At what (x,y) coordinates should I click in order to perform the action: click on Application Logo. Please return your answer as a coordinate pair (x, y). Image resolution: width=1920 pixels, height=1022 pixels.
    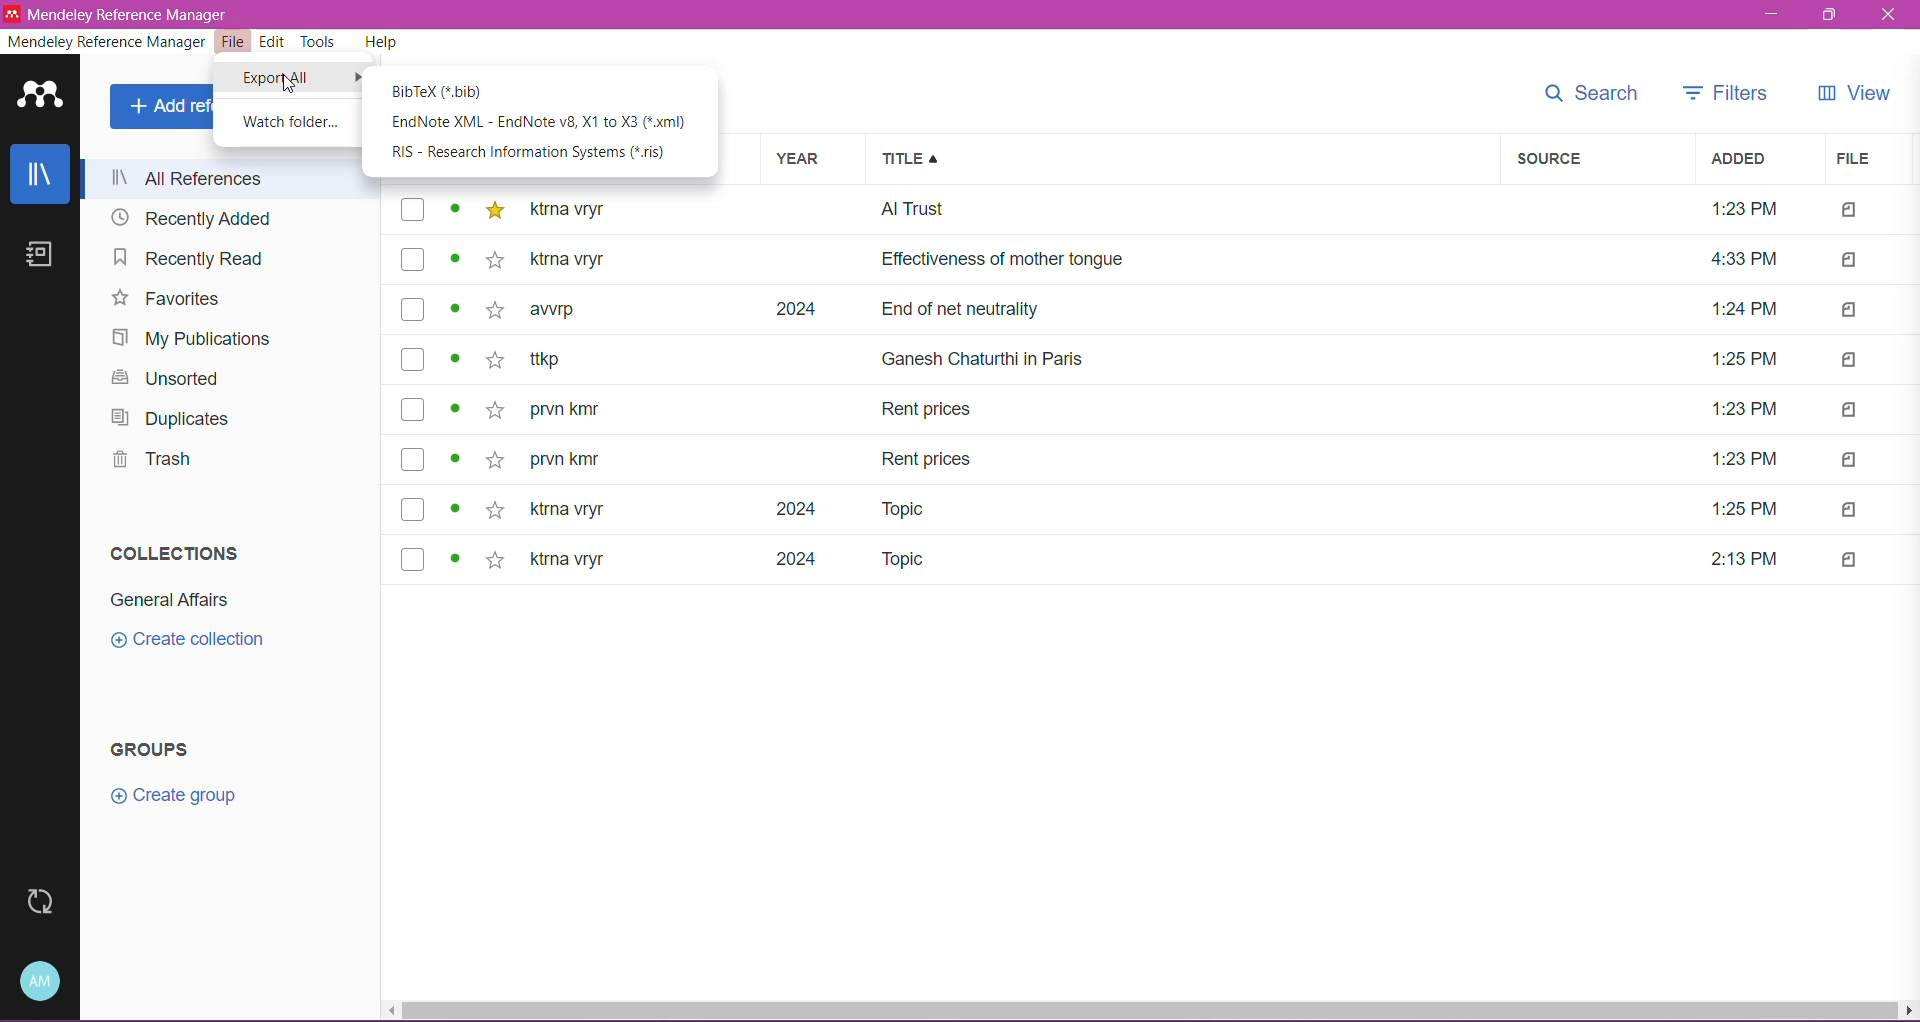
    Looking at the image, I should click on (46, 96).